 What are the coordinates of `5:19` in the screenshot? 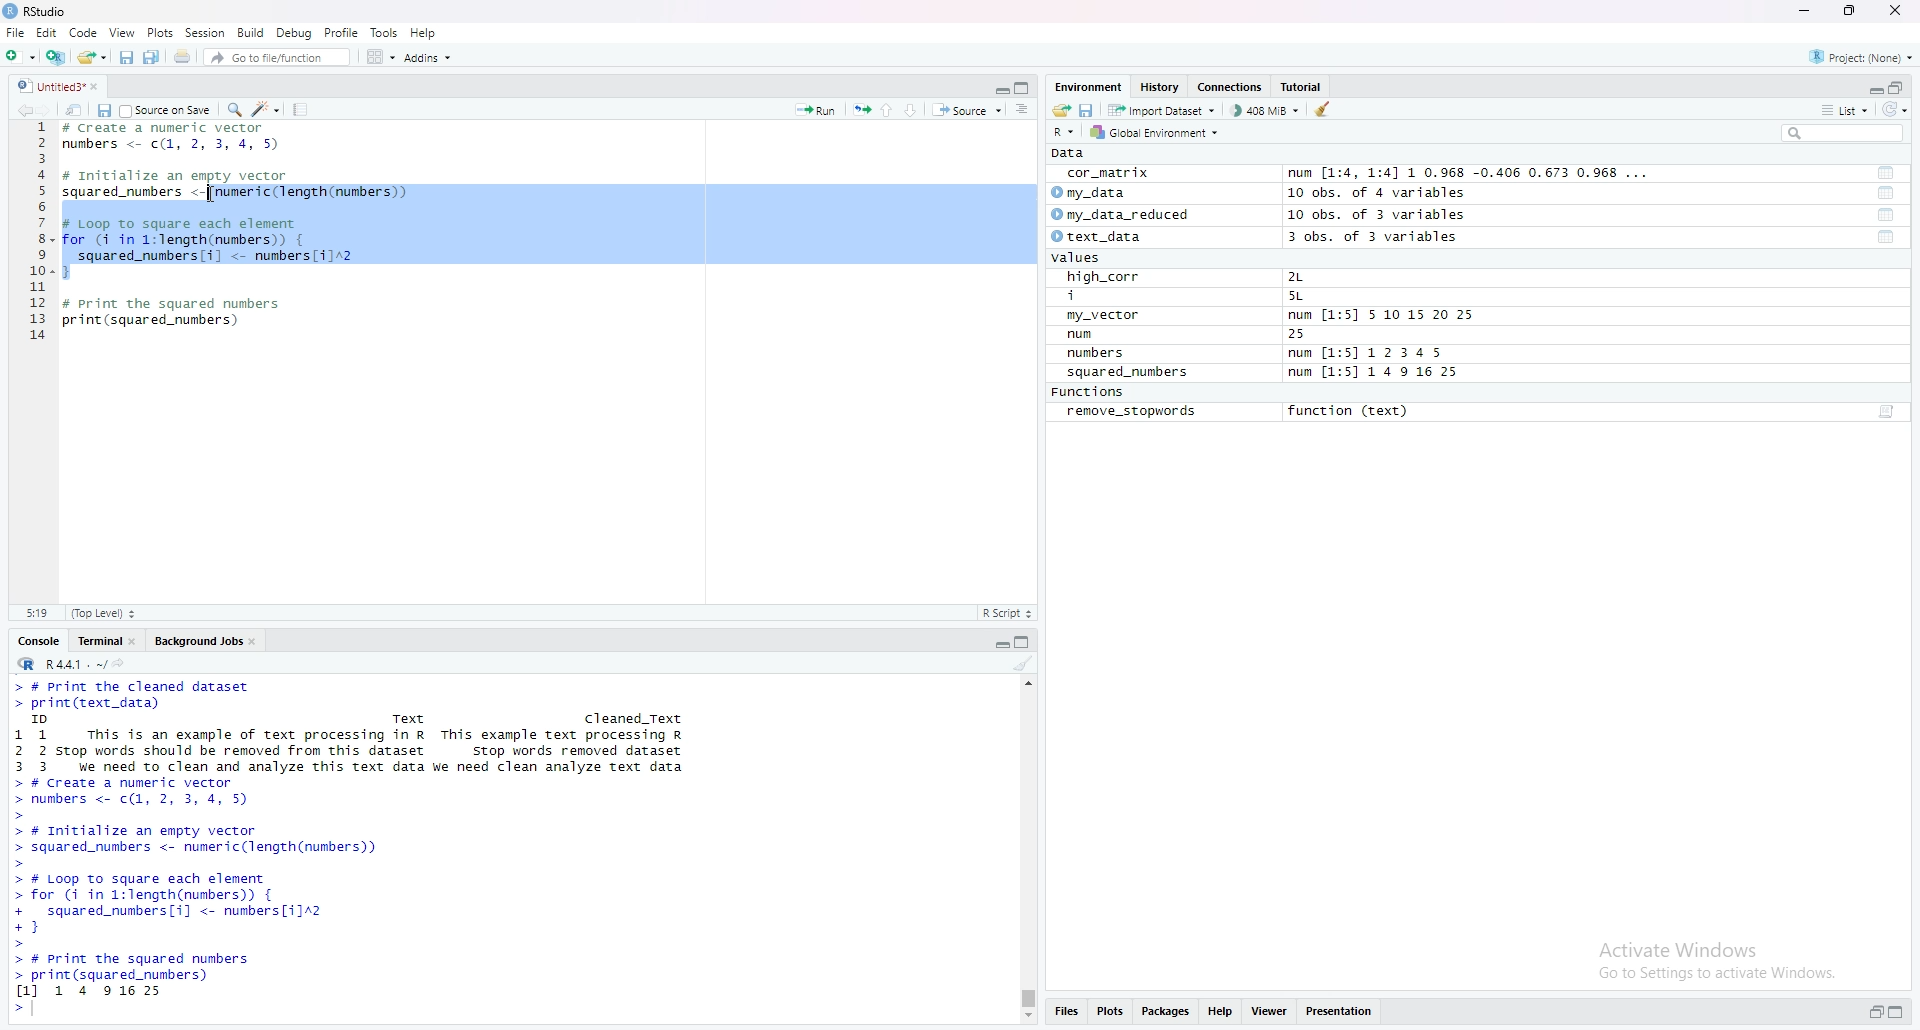 It's located at (36, 612).